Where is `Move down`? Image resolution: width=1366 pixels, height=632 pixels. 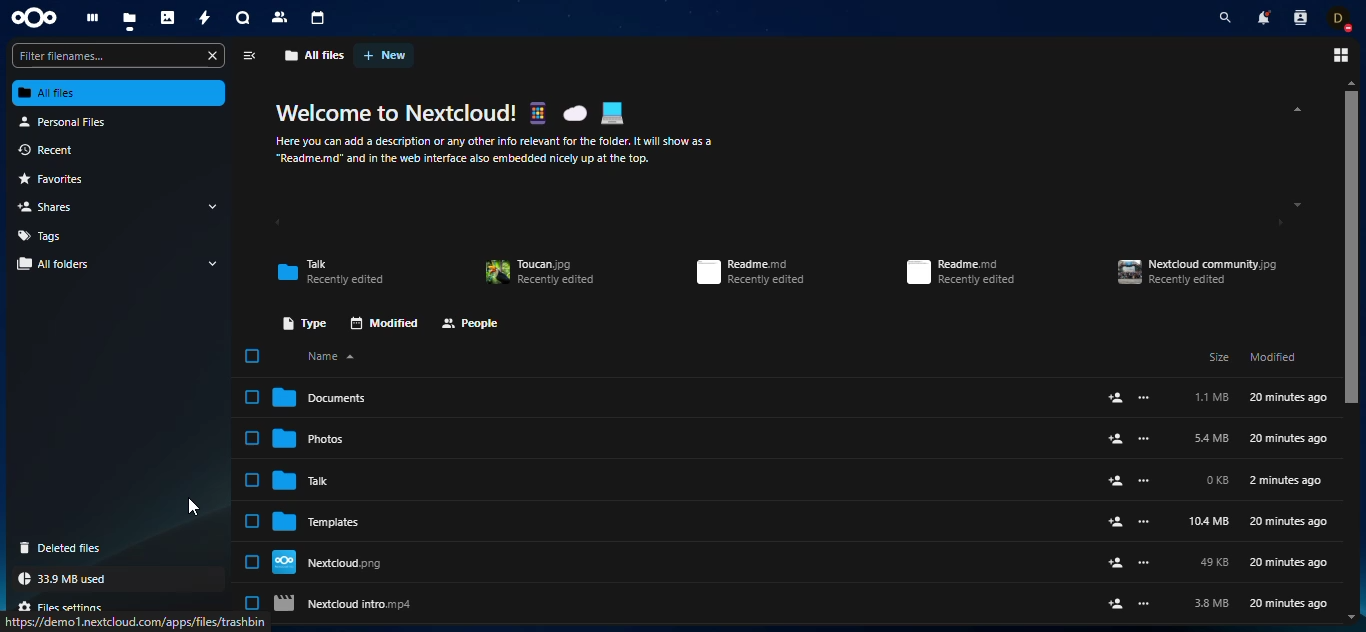
Move down is located at coordinates (1351, 616).